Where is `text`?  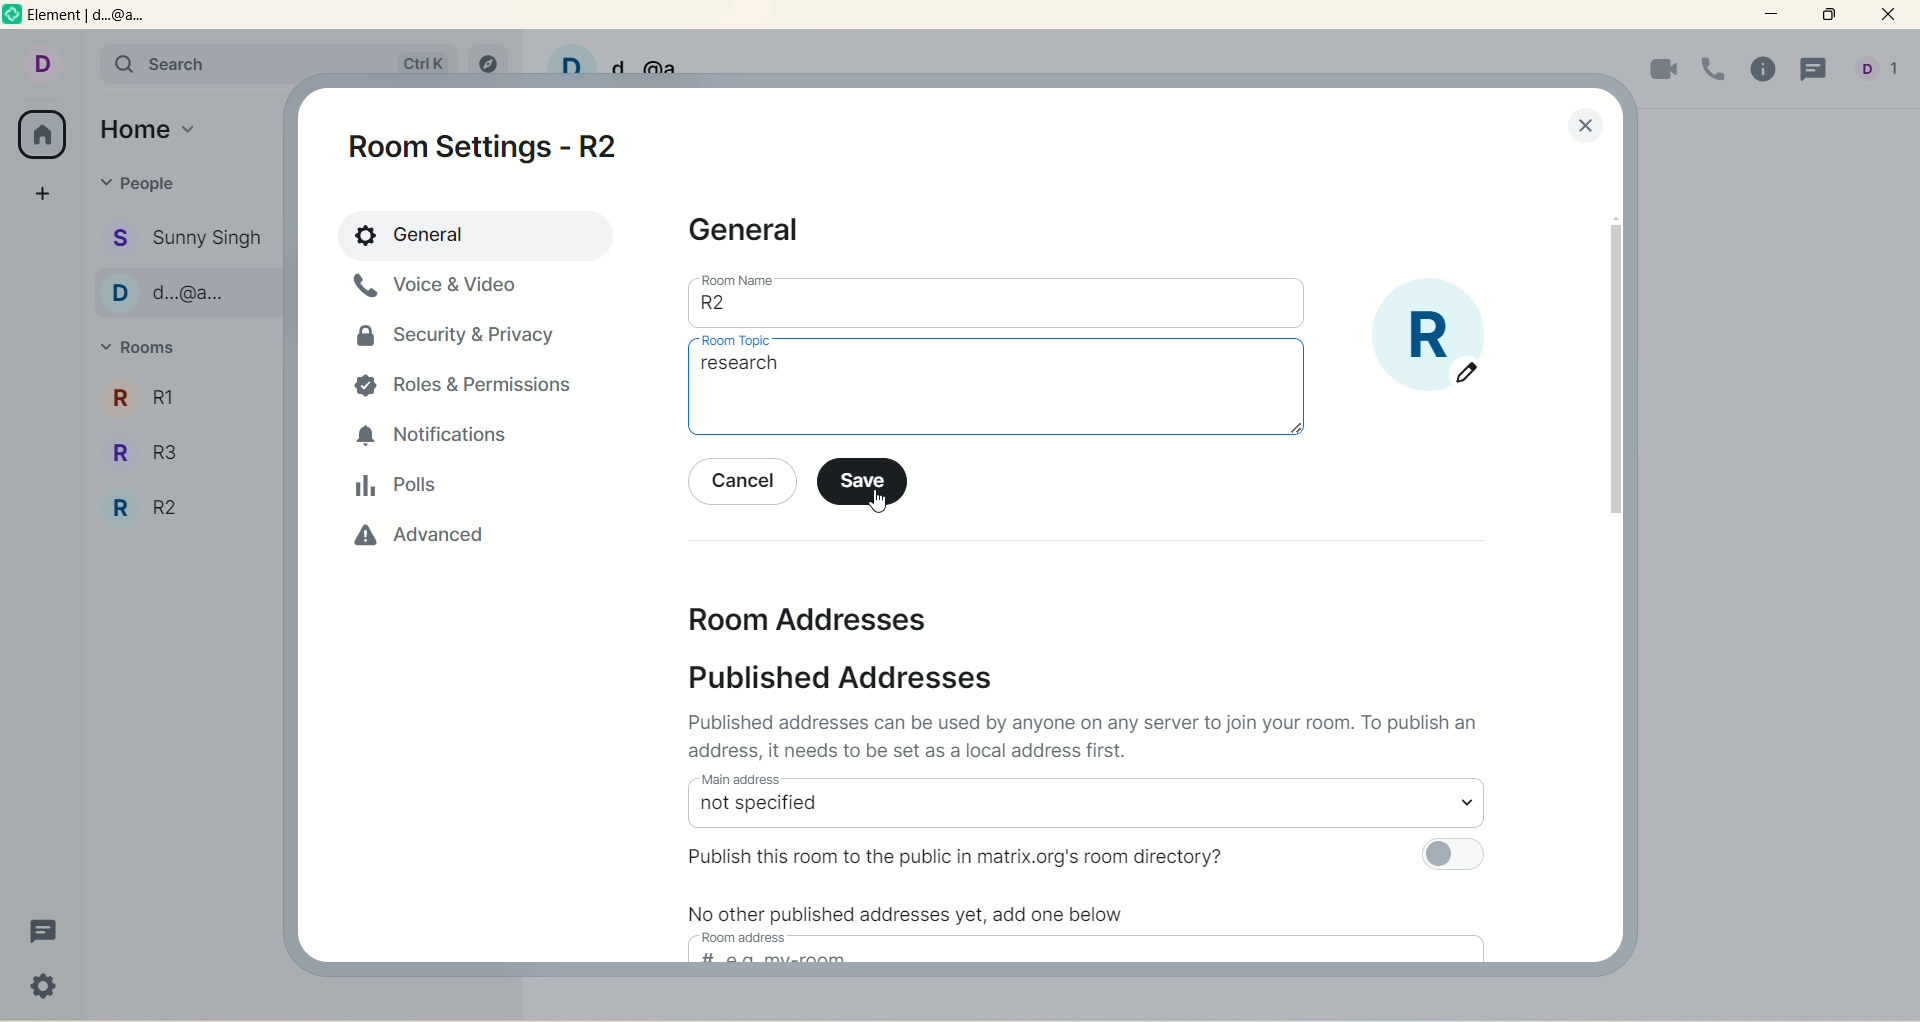 text is located at coordinates (916, 911).